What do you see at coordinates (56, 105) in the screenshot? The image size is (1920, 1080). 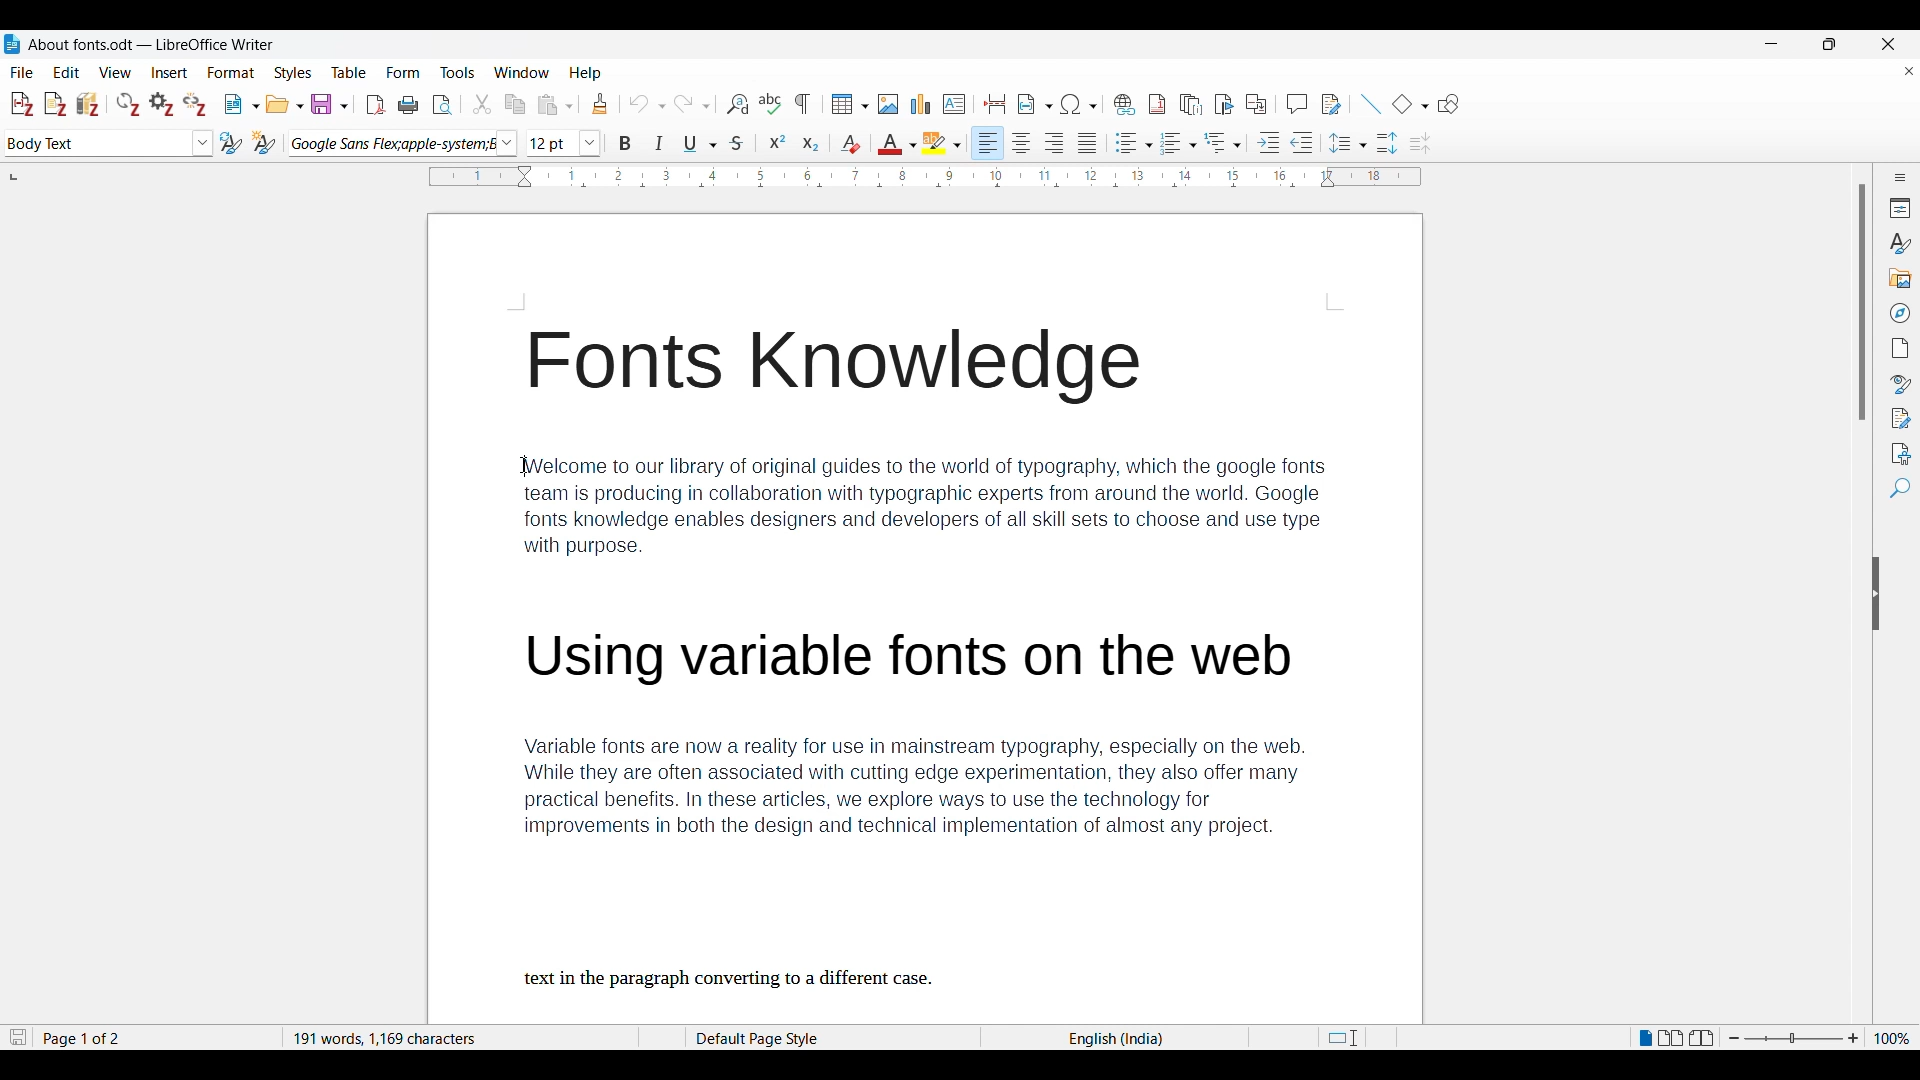 I see `Add note` at bounding box center [56, 105].